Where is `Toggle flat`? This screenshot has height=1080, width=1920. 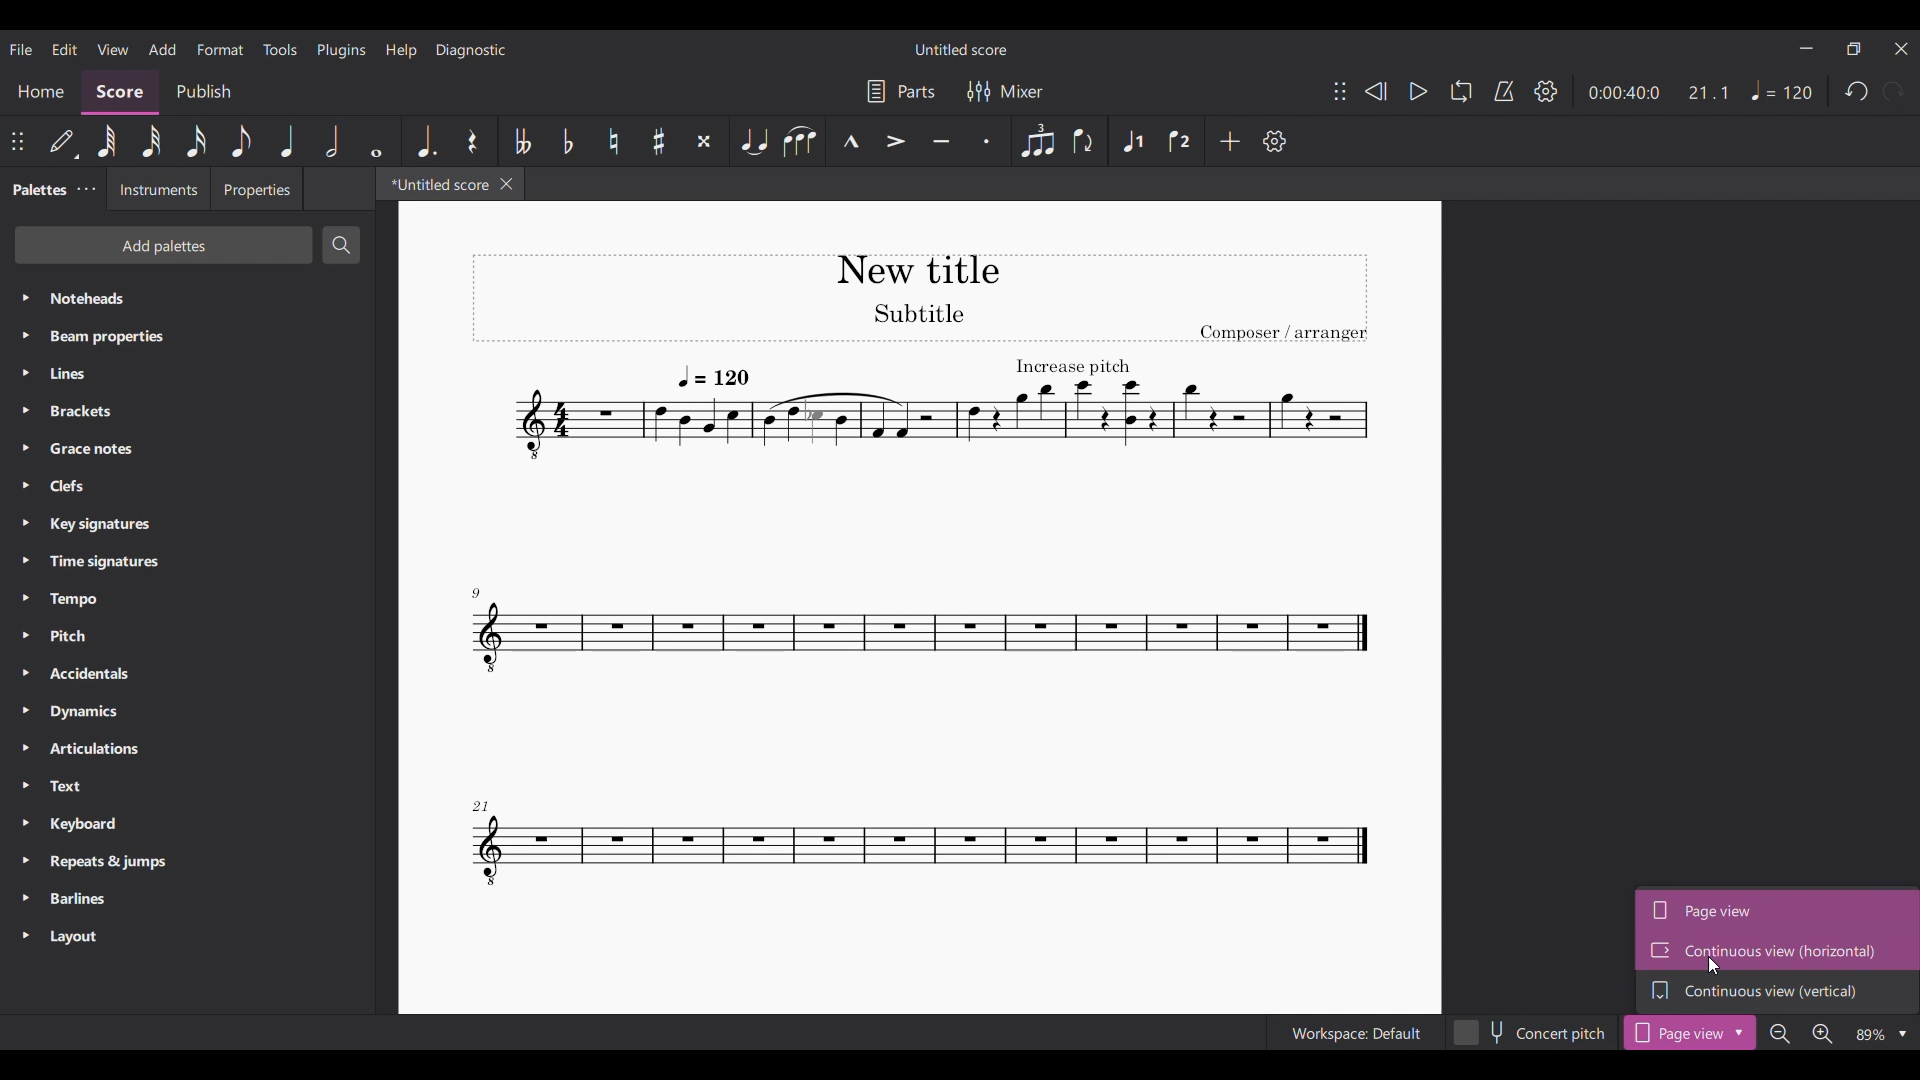
Toggle flat is located at coordinates (568, 141).